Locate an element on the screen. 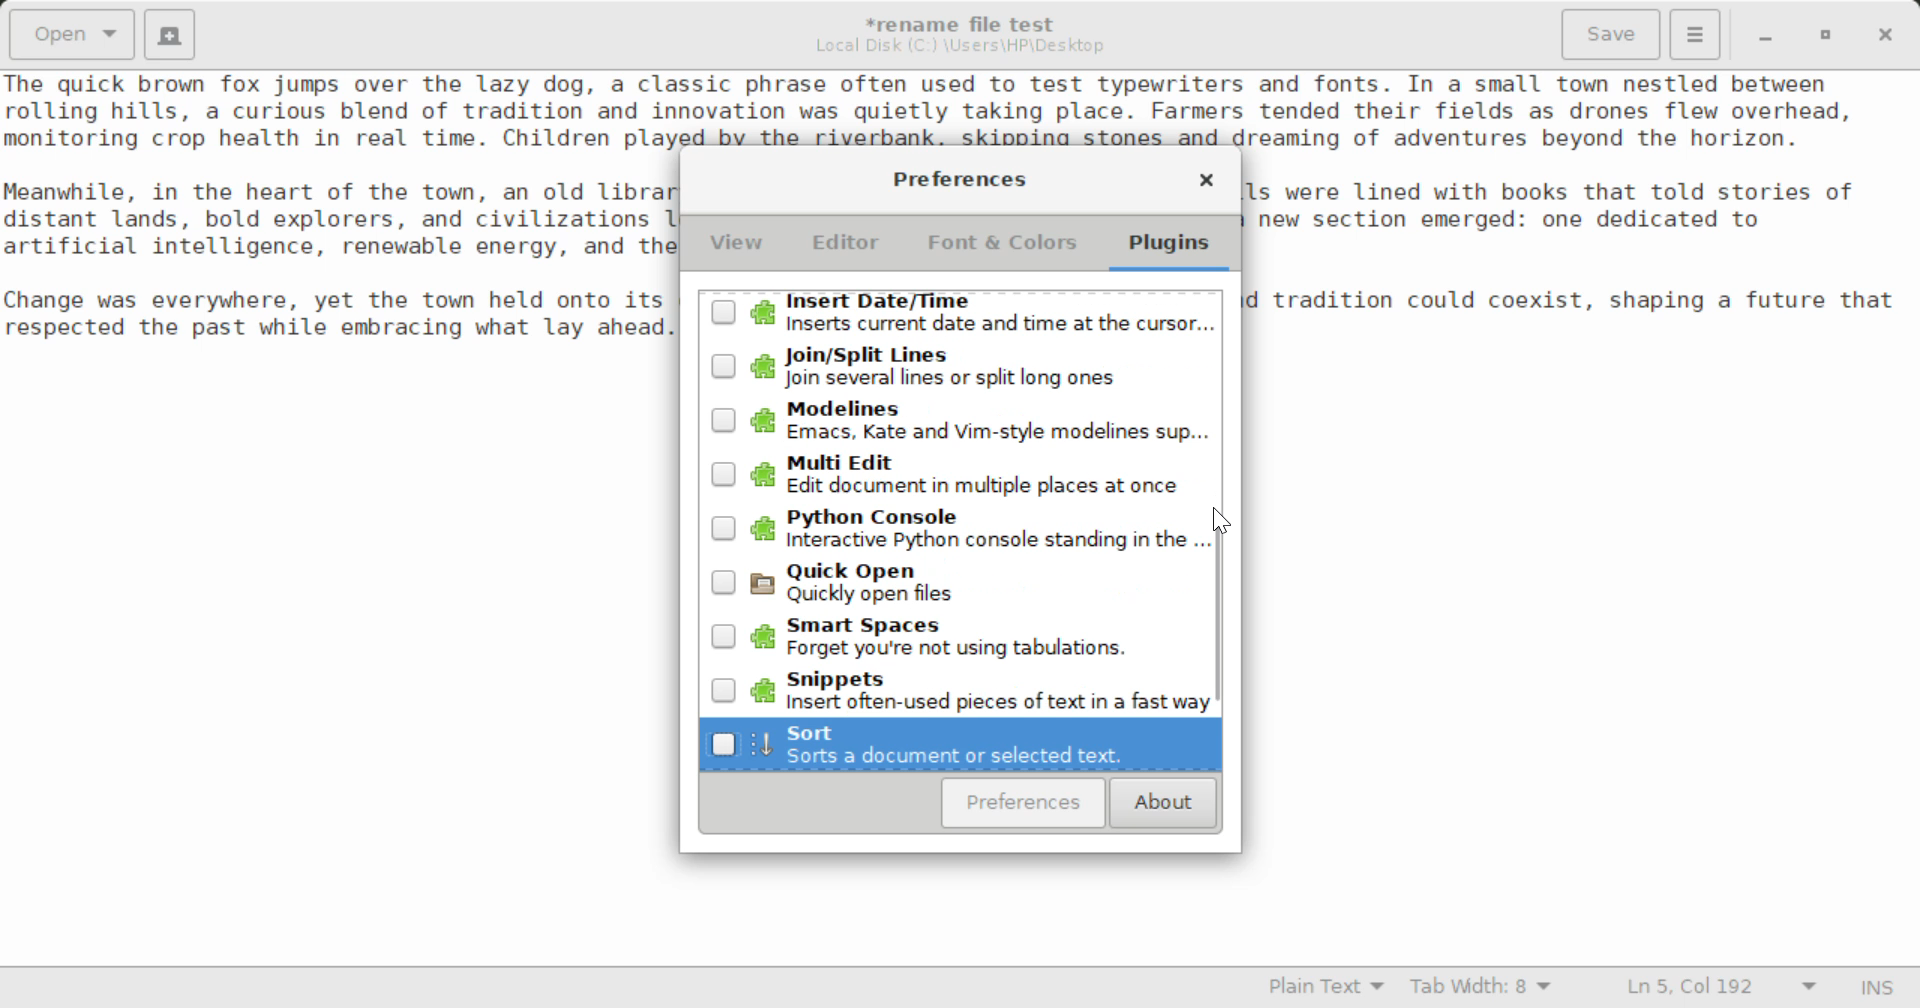 The width and height of the screenshot is (1920, 1008). Restore Down is located at coordinates (1763, 35).